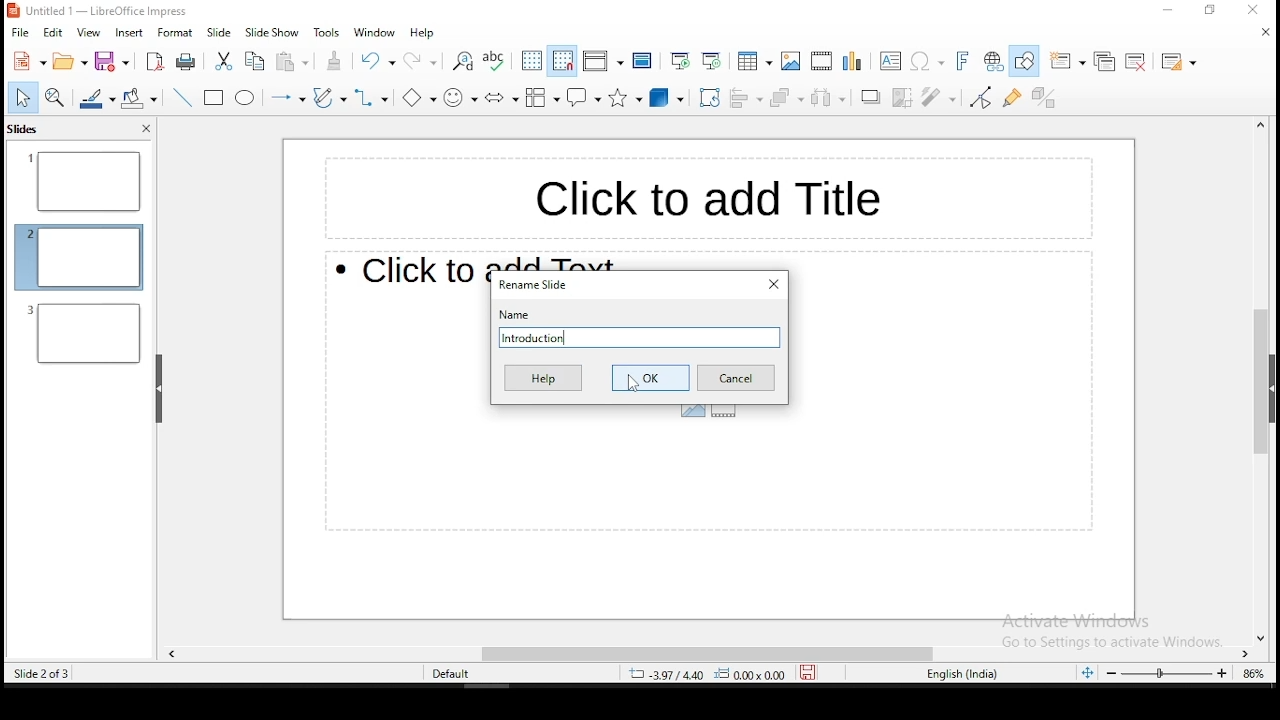 This screenshot has width=1280, height=720. Describe the element at coordinates (53, 35) in the screenshot. I see `edit` at that location.